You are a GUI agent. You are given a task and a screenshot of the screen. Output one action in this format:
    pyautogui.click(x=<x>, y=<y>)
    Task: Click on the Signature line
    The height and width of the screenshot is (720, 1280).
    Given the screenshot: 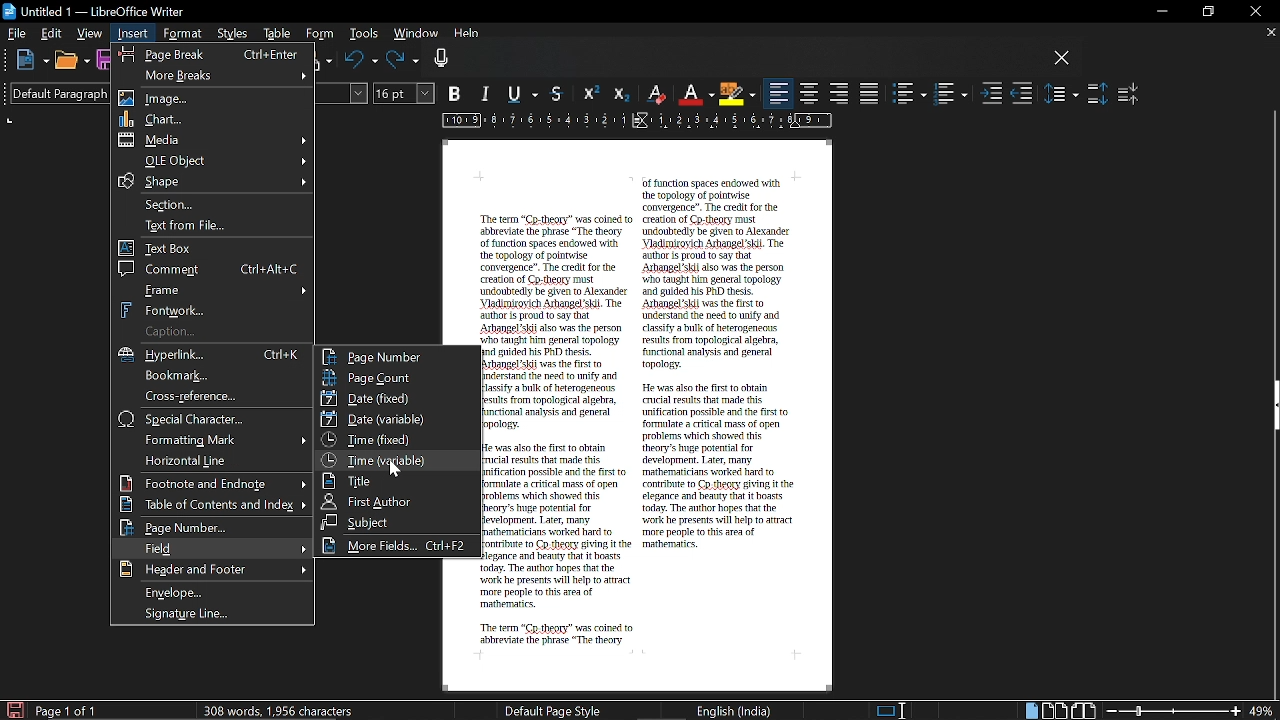 What is the action you would take?
    pyautogui.click(x=217, y=614)
    